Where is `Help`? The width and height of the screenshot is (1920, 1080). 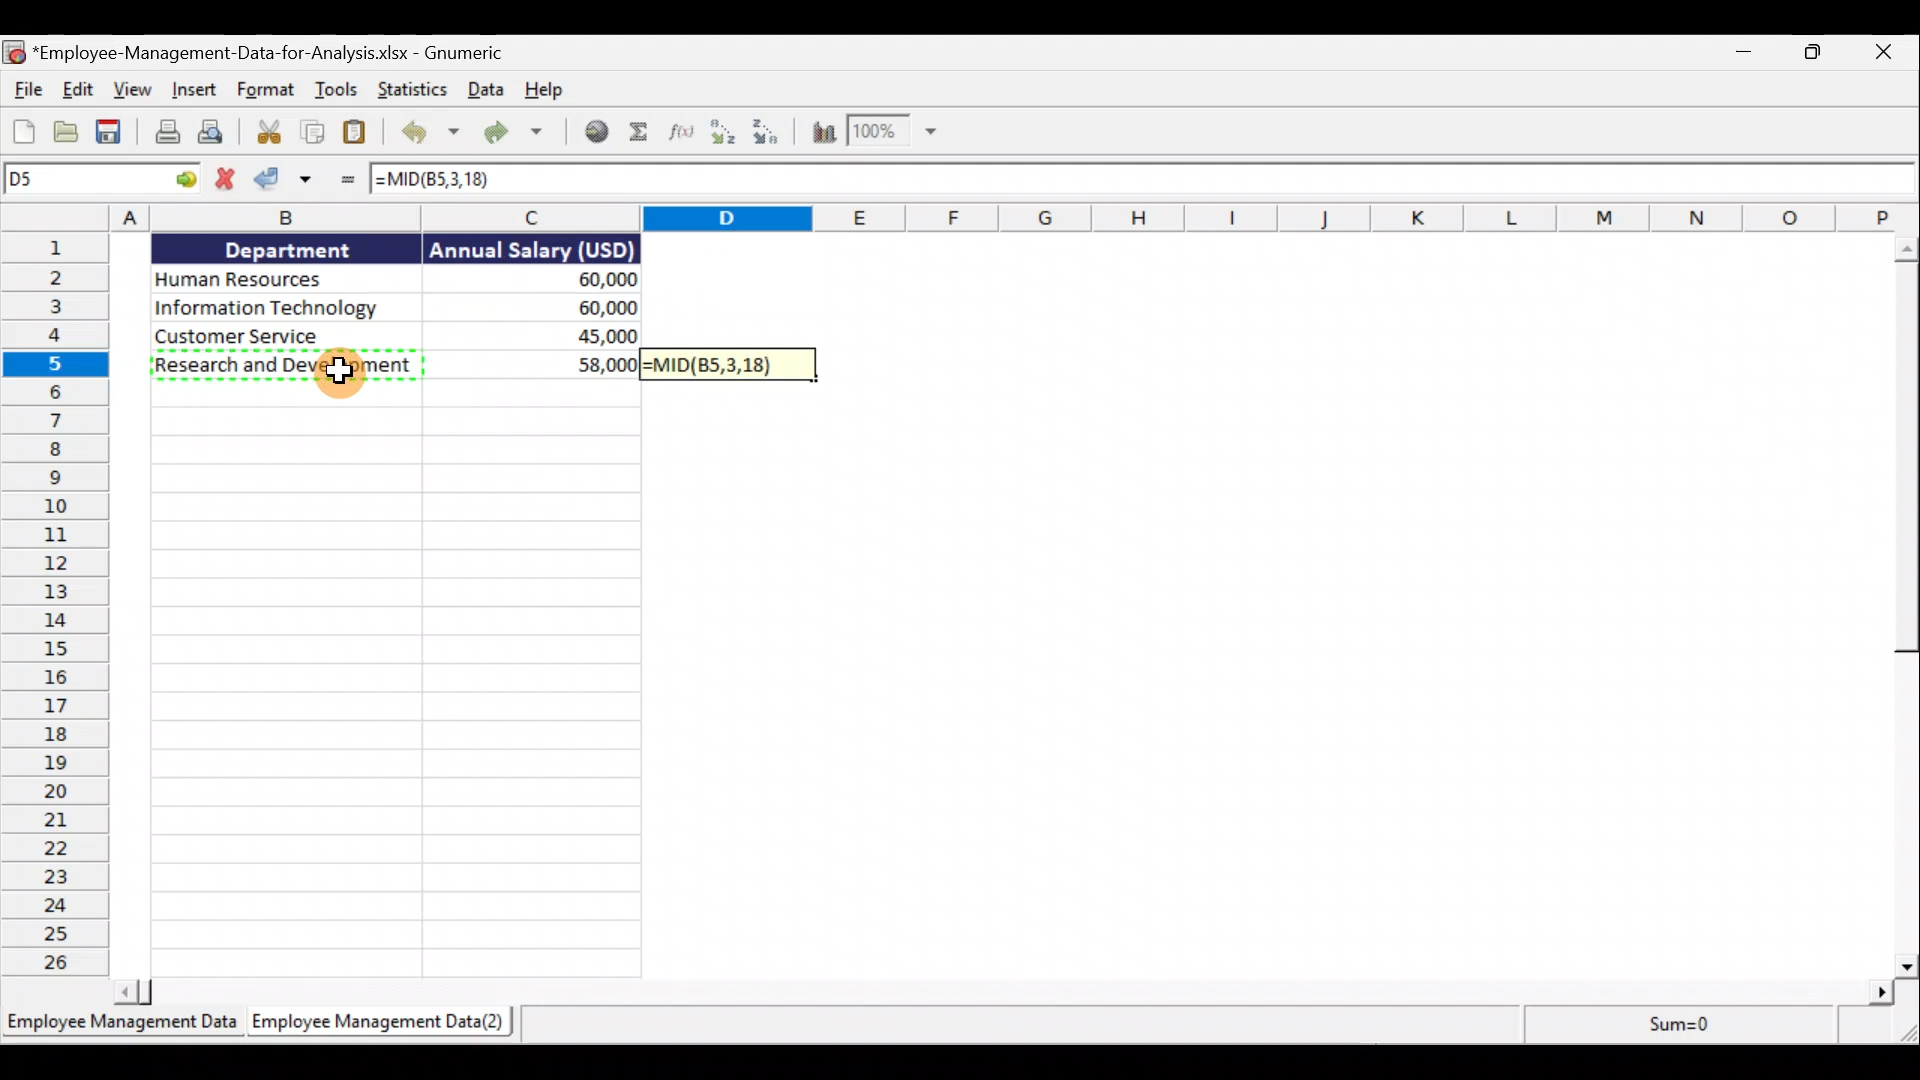
Help is located at coordinates (543, 91).